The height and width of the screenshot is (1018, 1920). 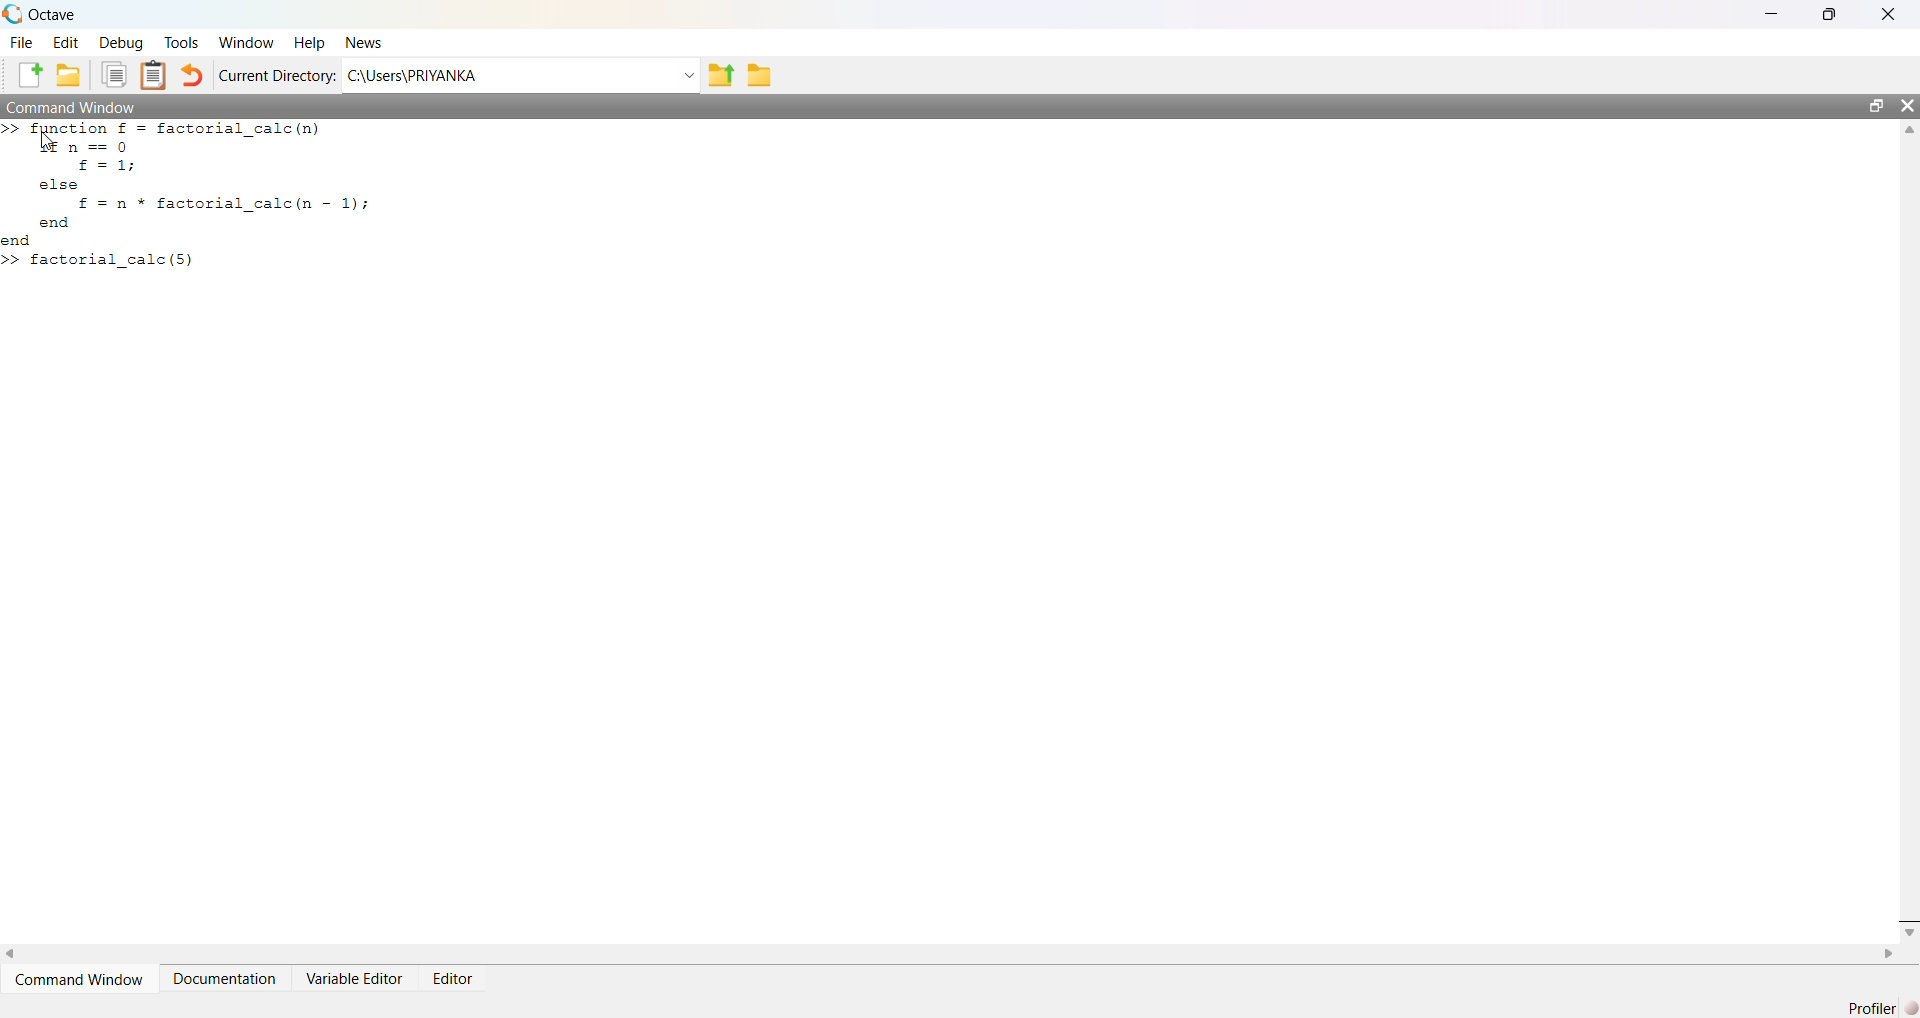 I want to click on scroll left, so click(x=12, y=953).